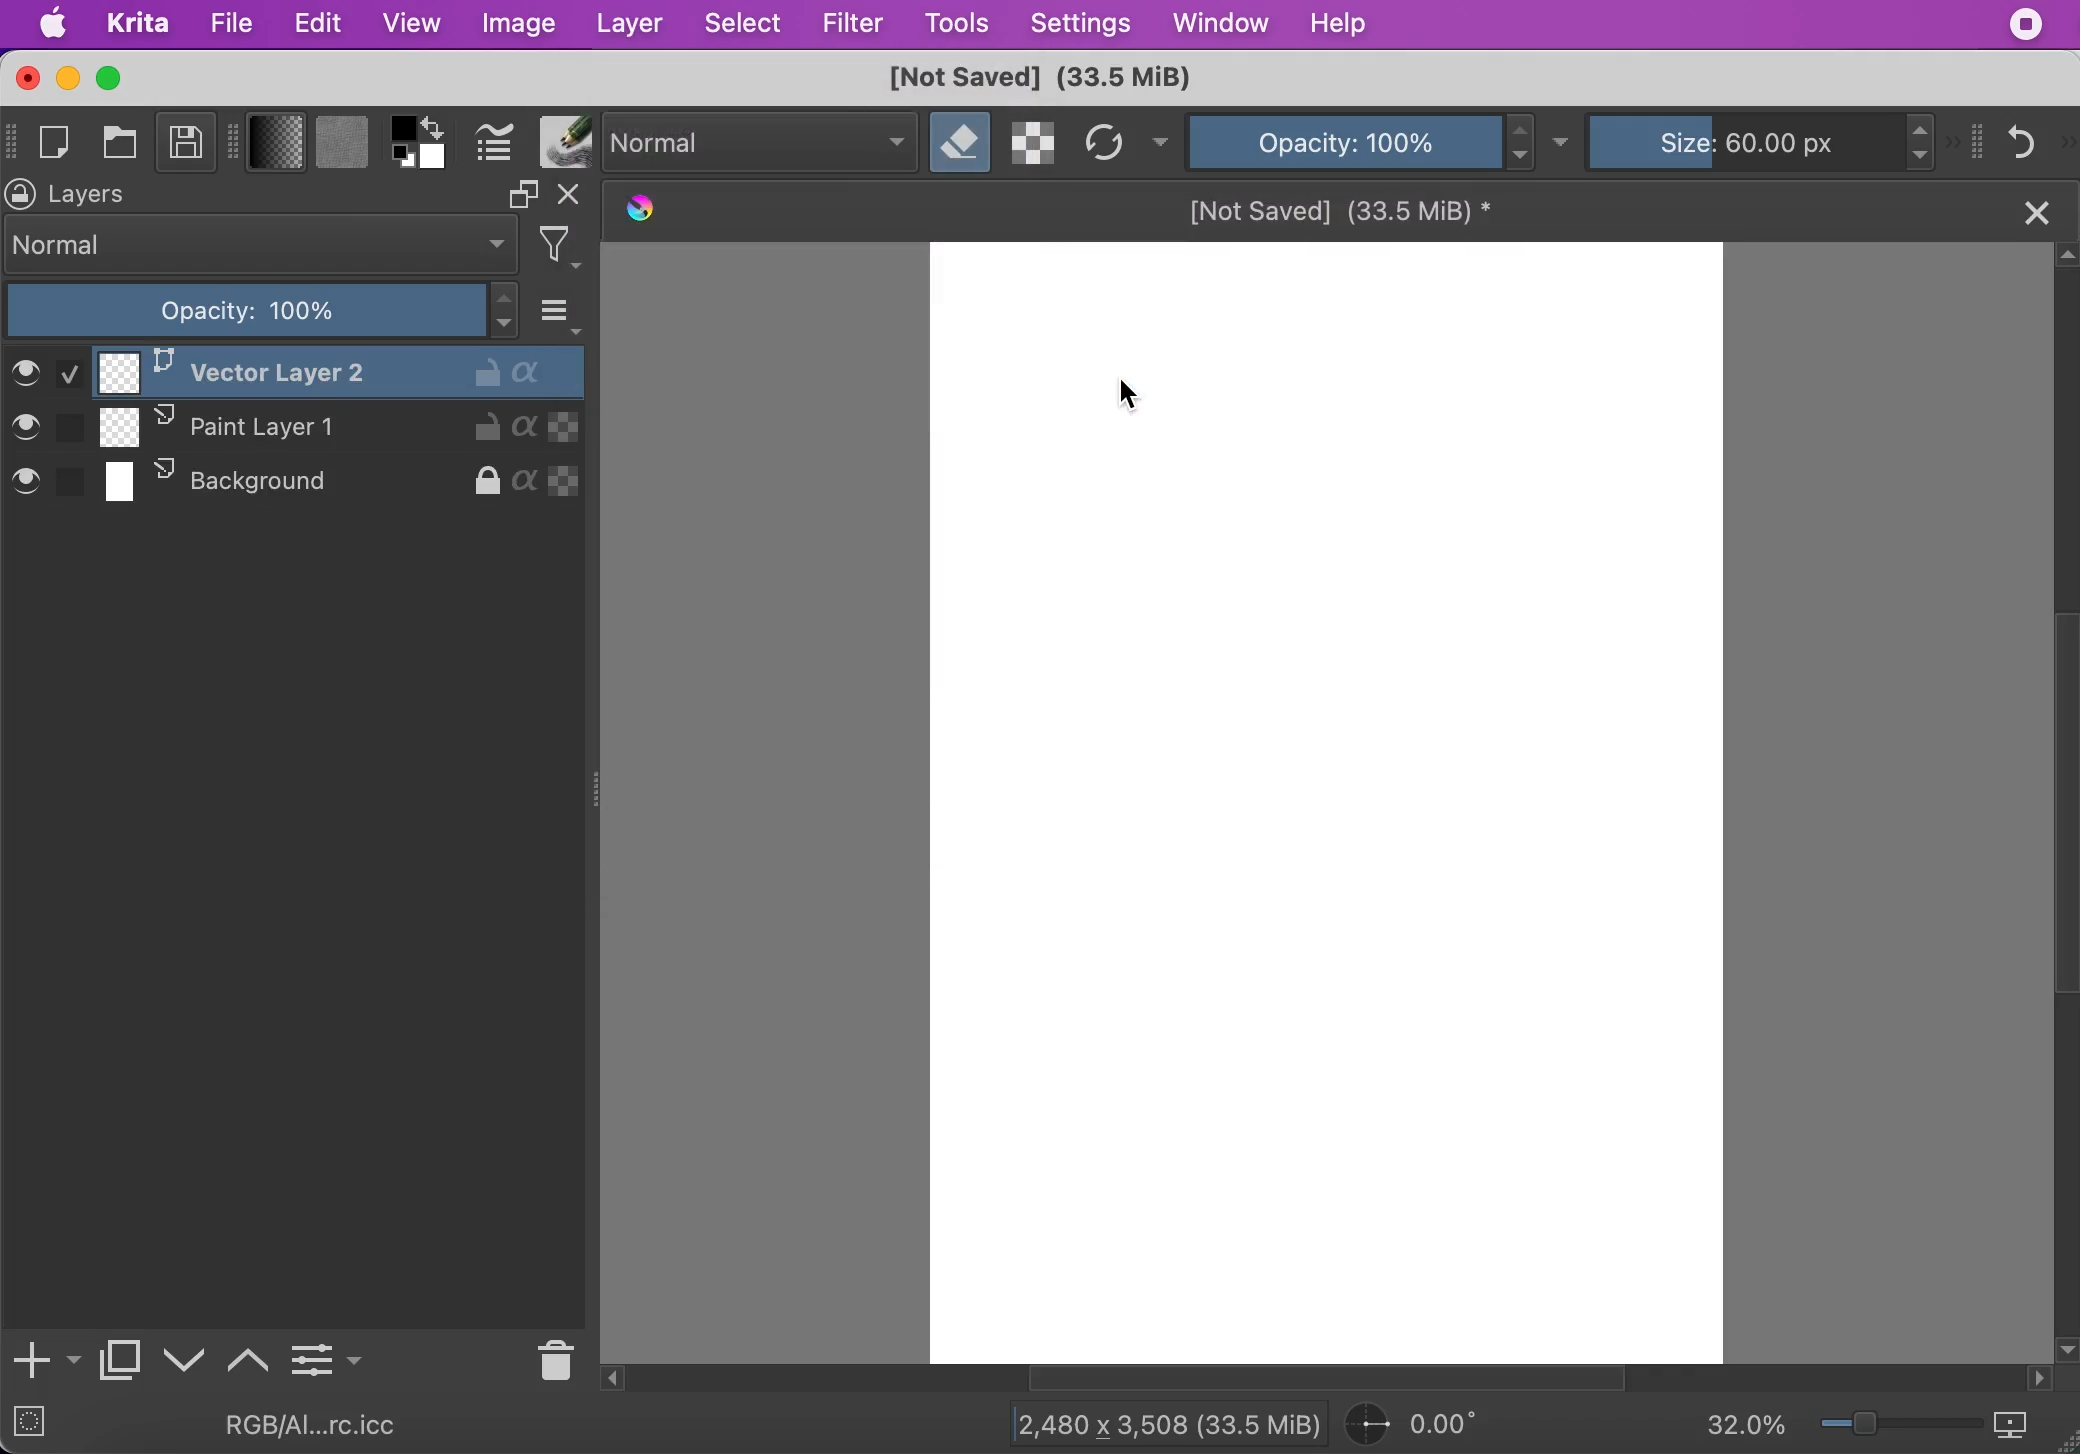  What do you see at coordinates (1105, 143) in the screenshot?
I see `reload original preset` at bounding box center [1105, 143].